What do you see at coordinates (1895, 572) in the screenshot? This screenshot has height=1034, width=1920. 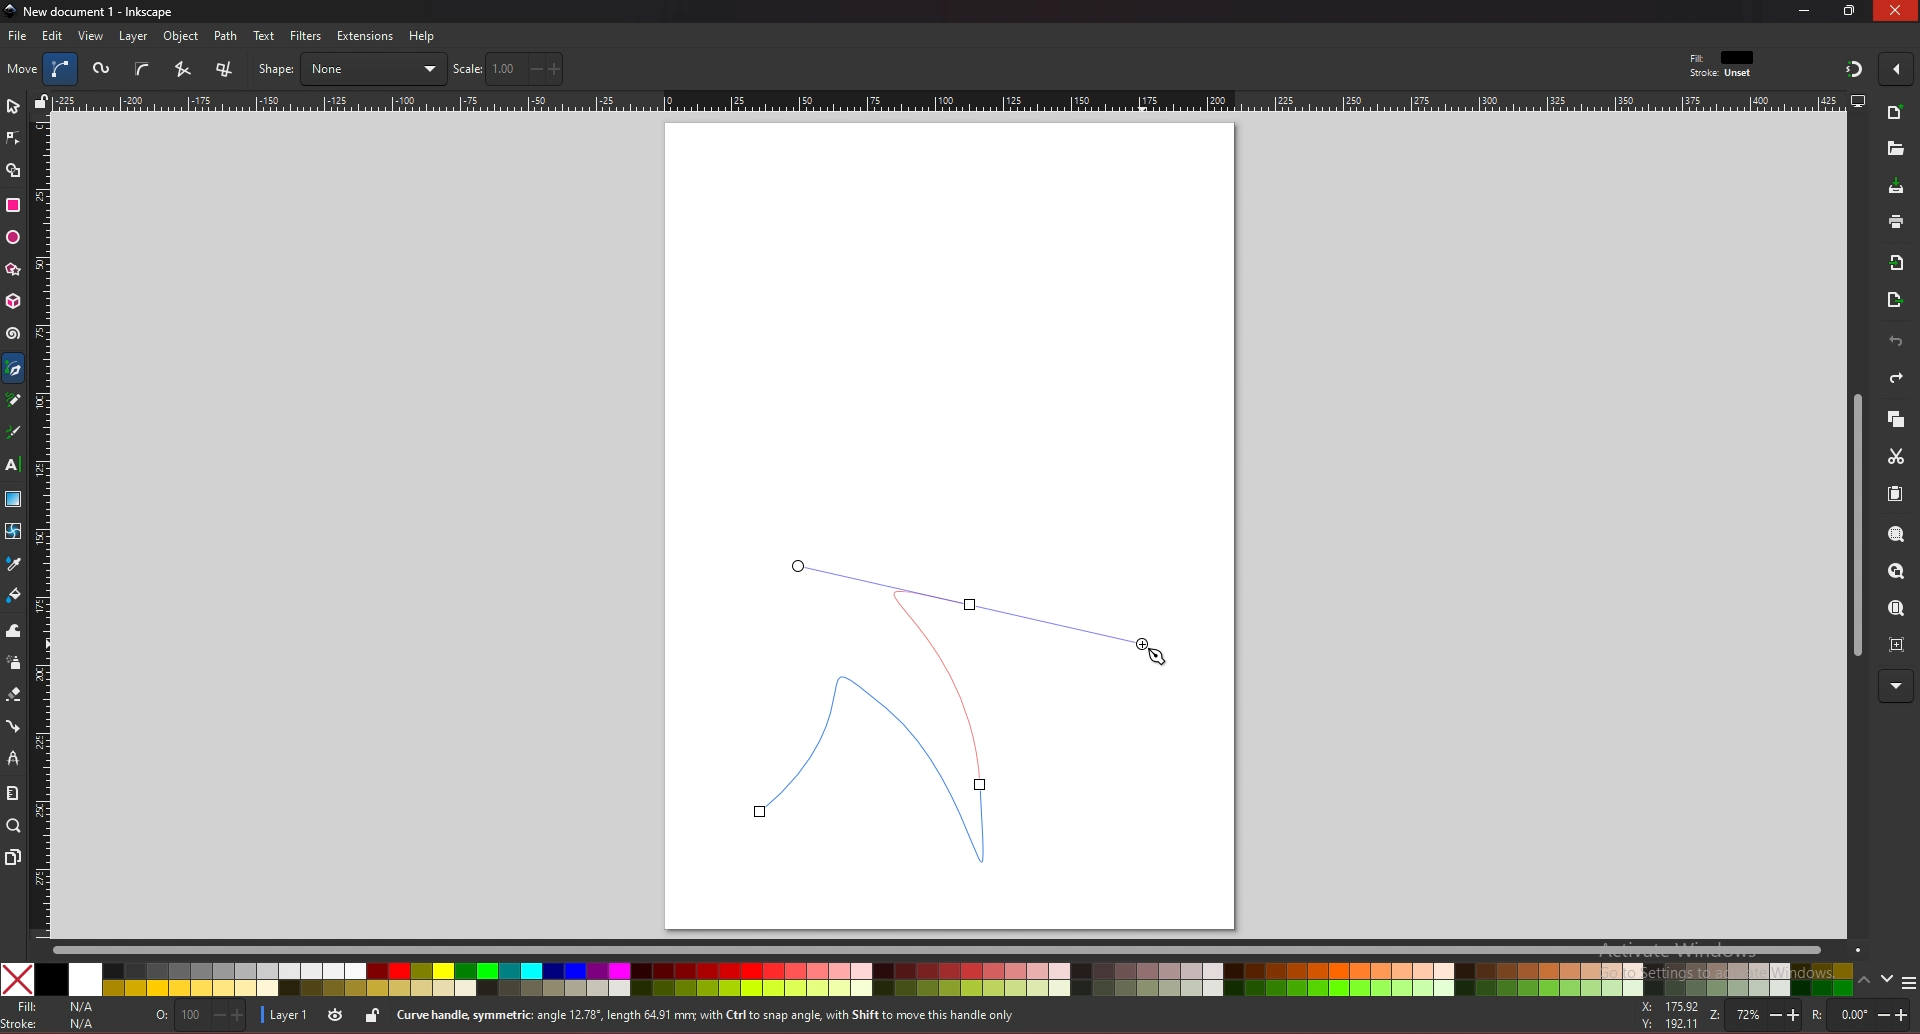 I see `zoom drawing` at bounding box center [1895, 572].